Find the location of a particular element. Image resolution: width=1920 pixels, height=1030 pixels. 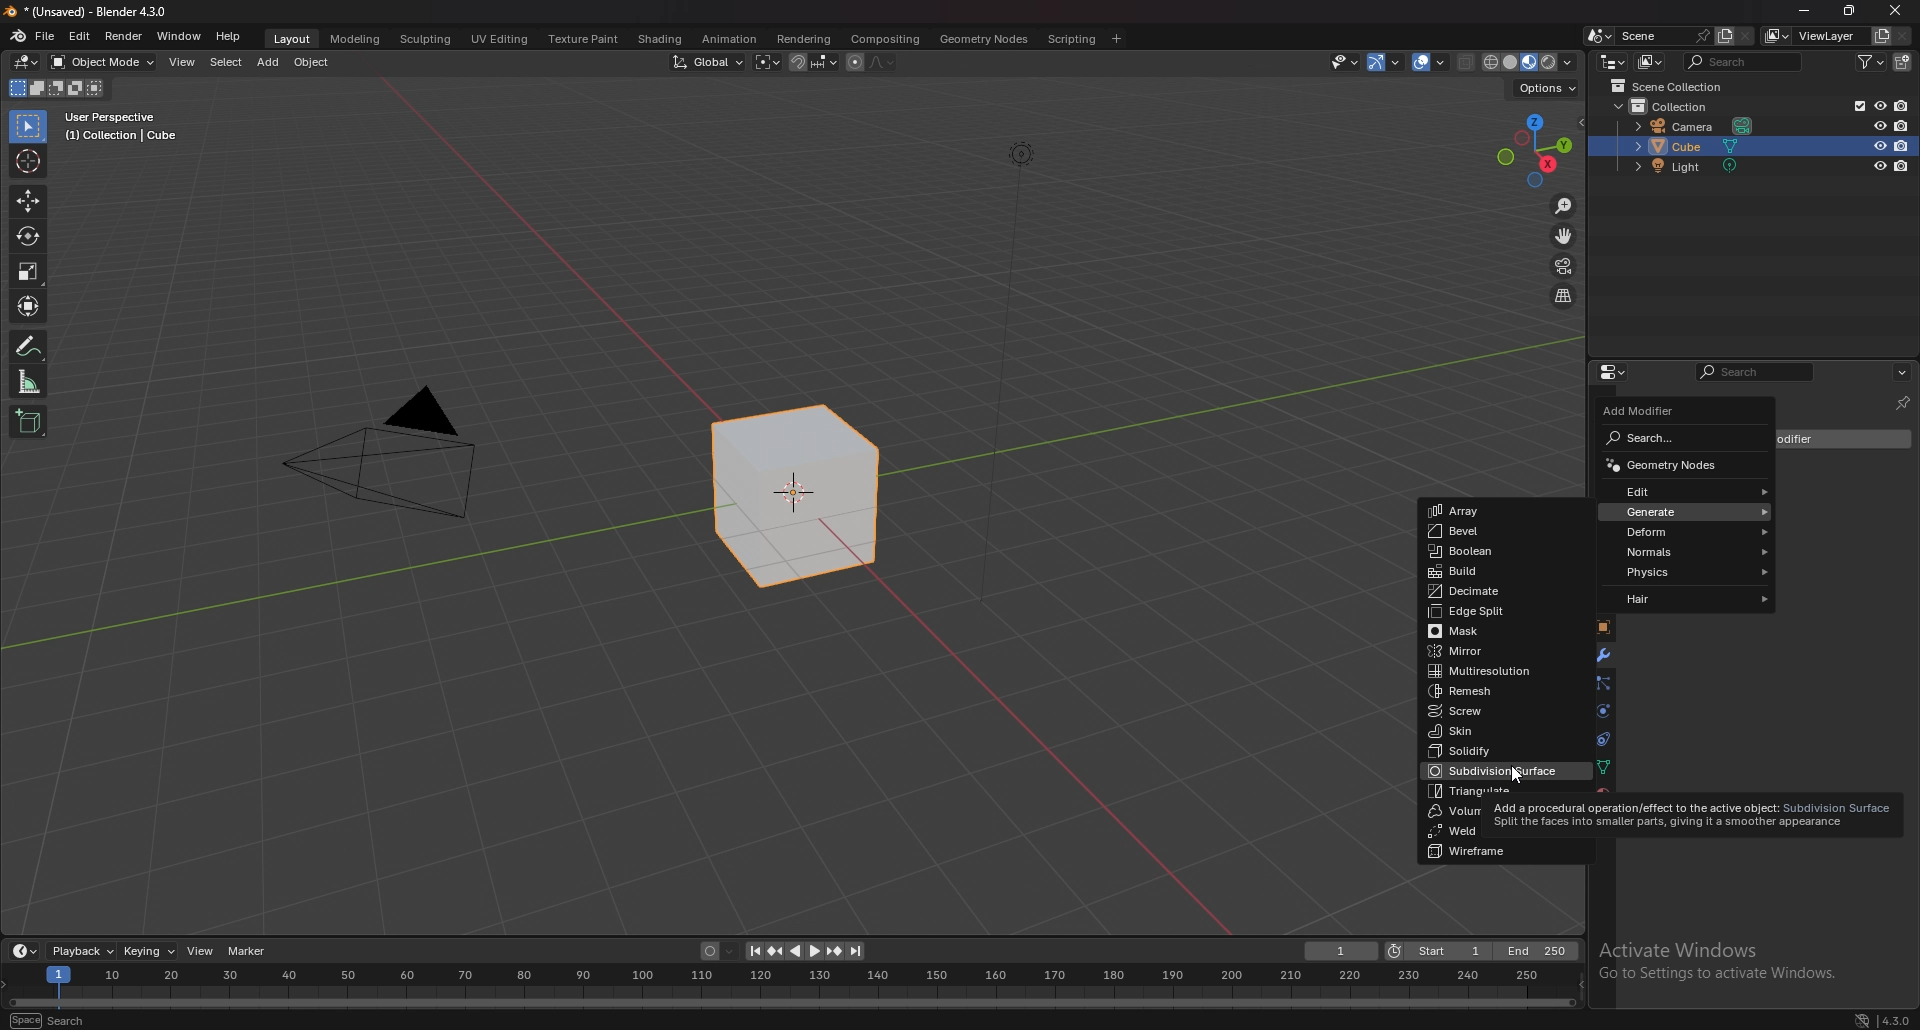

add collection is located at coordinates (1902, 62).